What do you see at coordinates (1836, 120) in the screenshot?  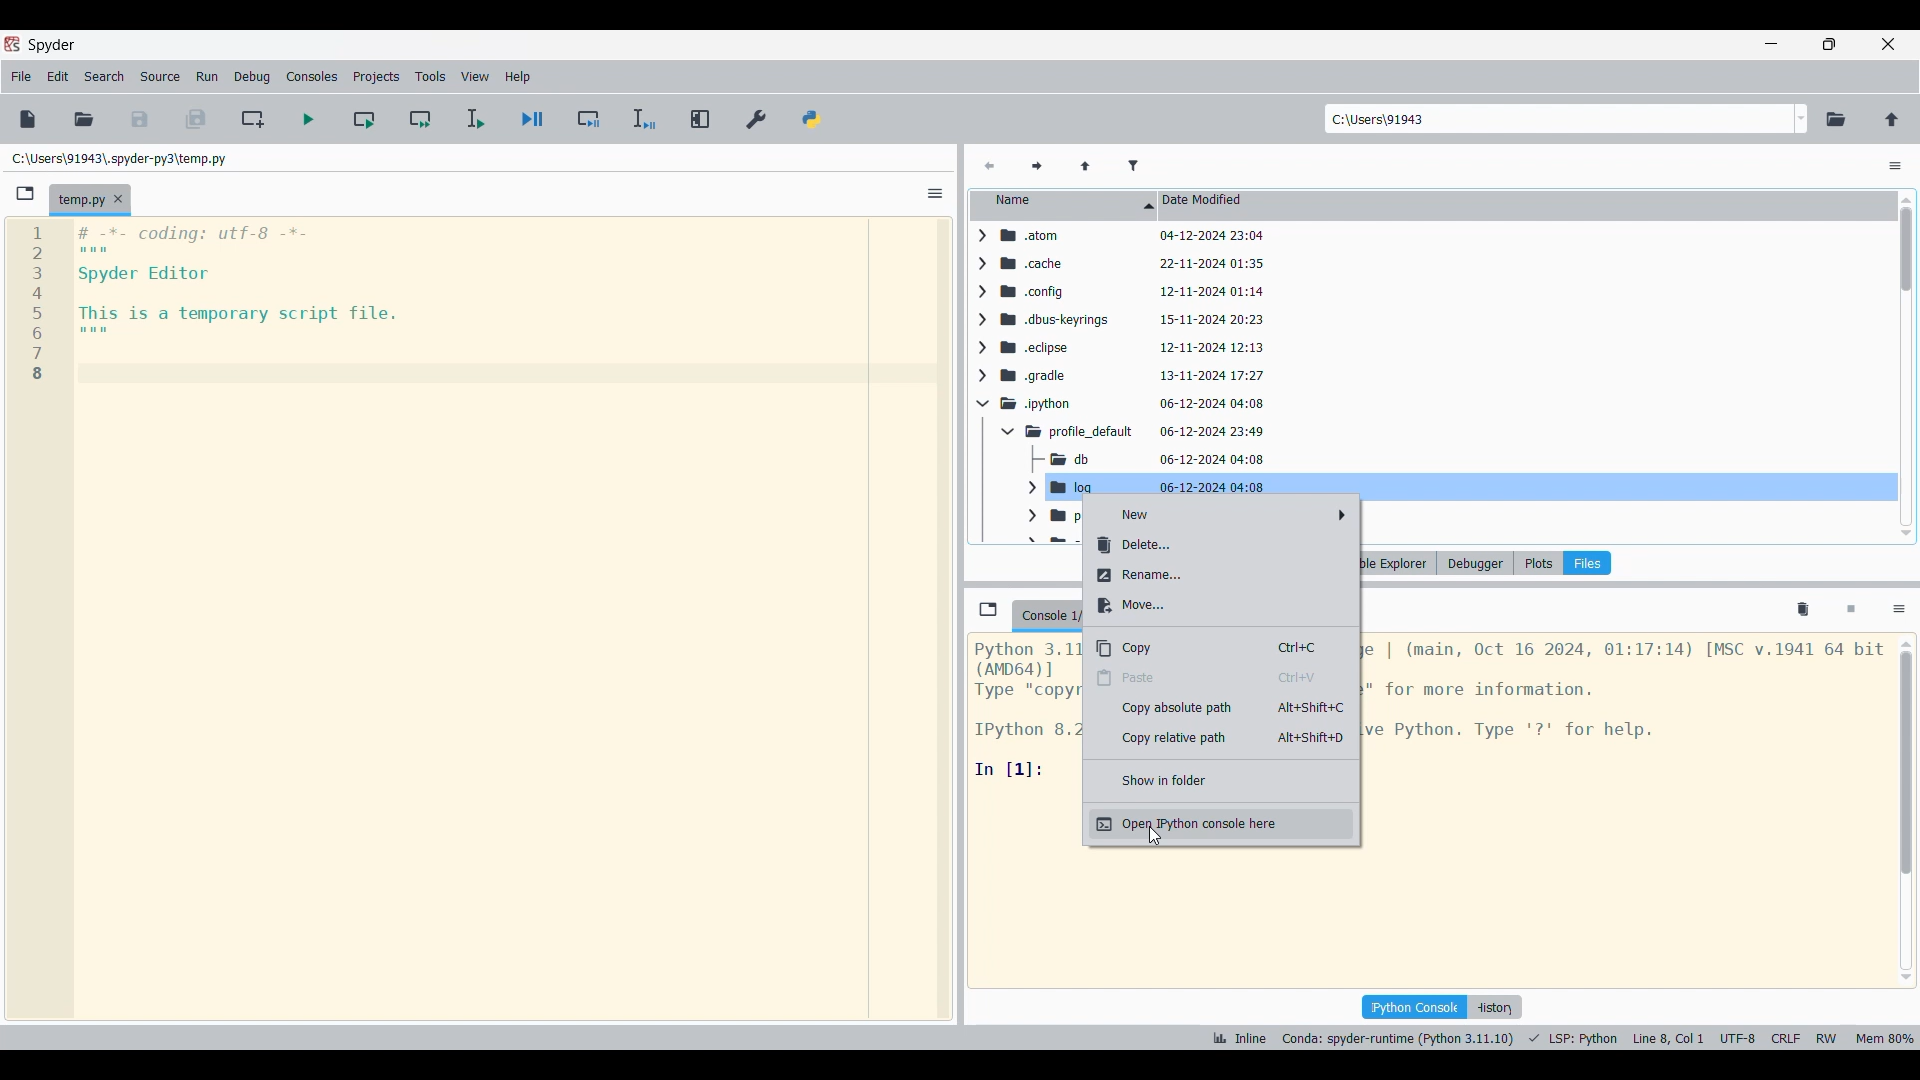 I see `Browse working directory` at bounding box center [1836, 120].